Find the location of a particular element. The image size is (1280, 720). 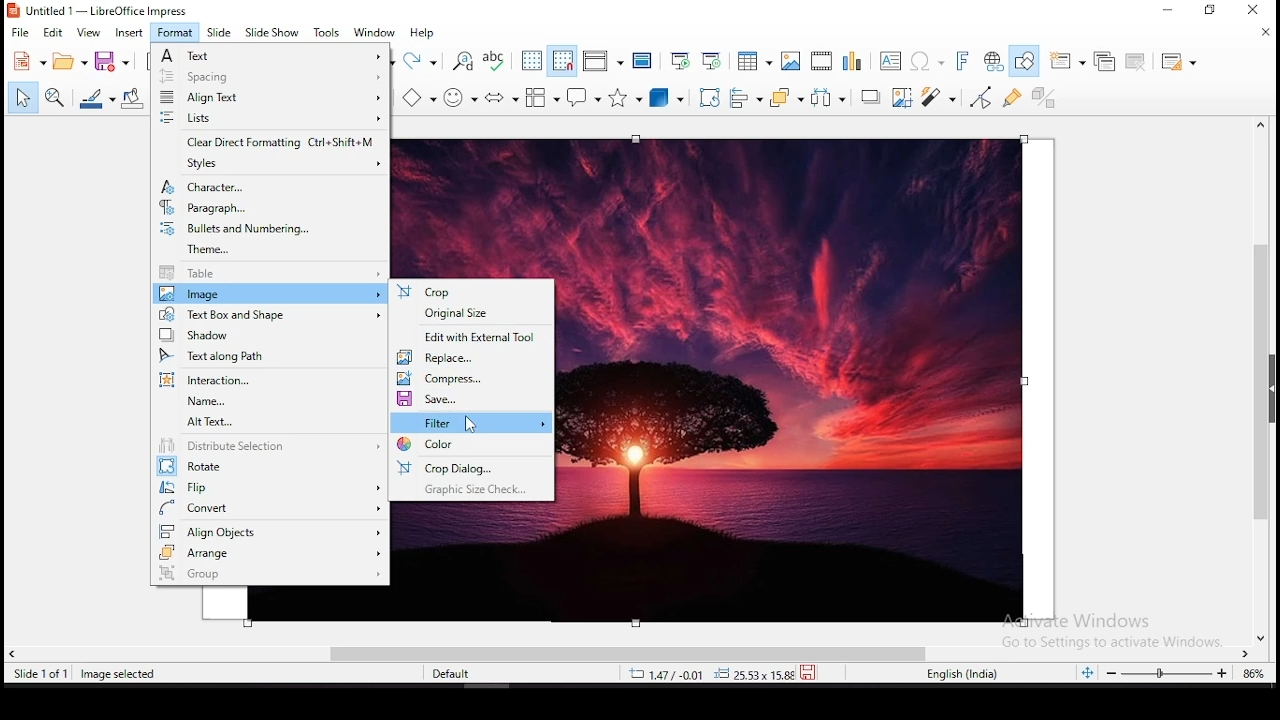

fill color is located at coordinates (132, 97).